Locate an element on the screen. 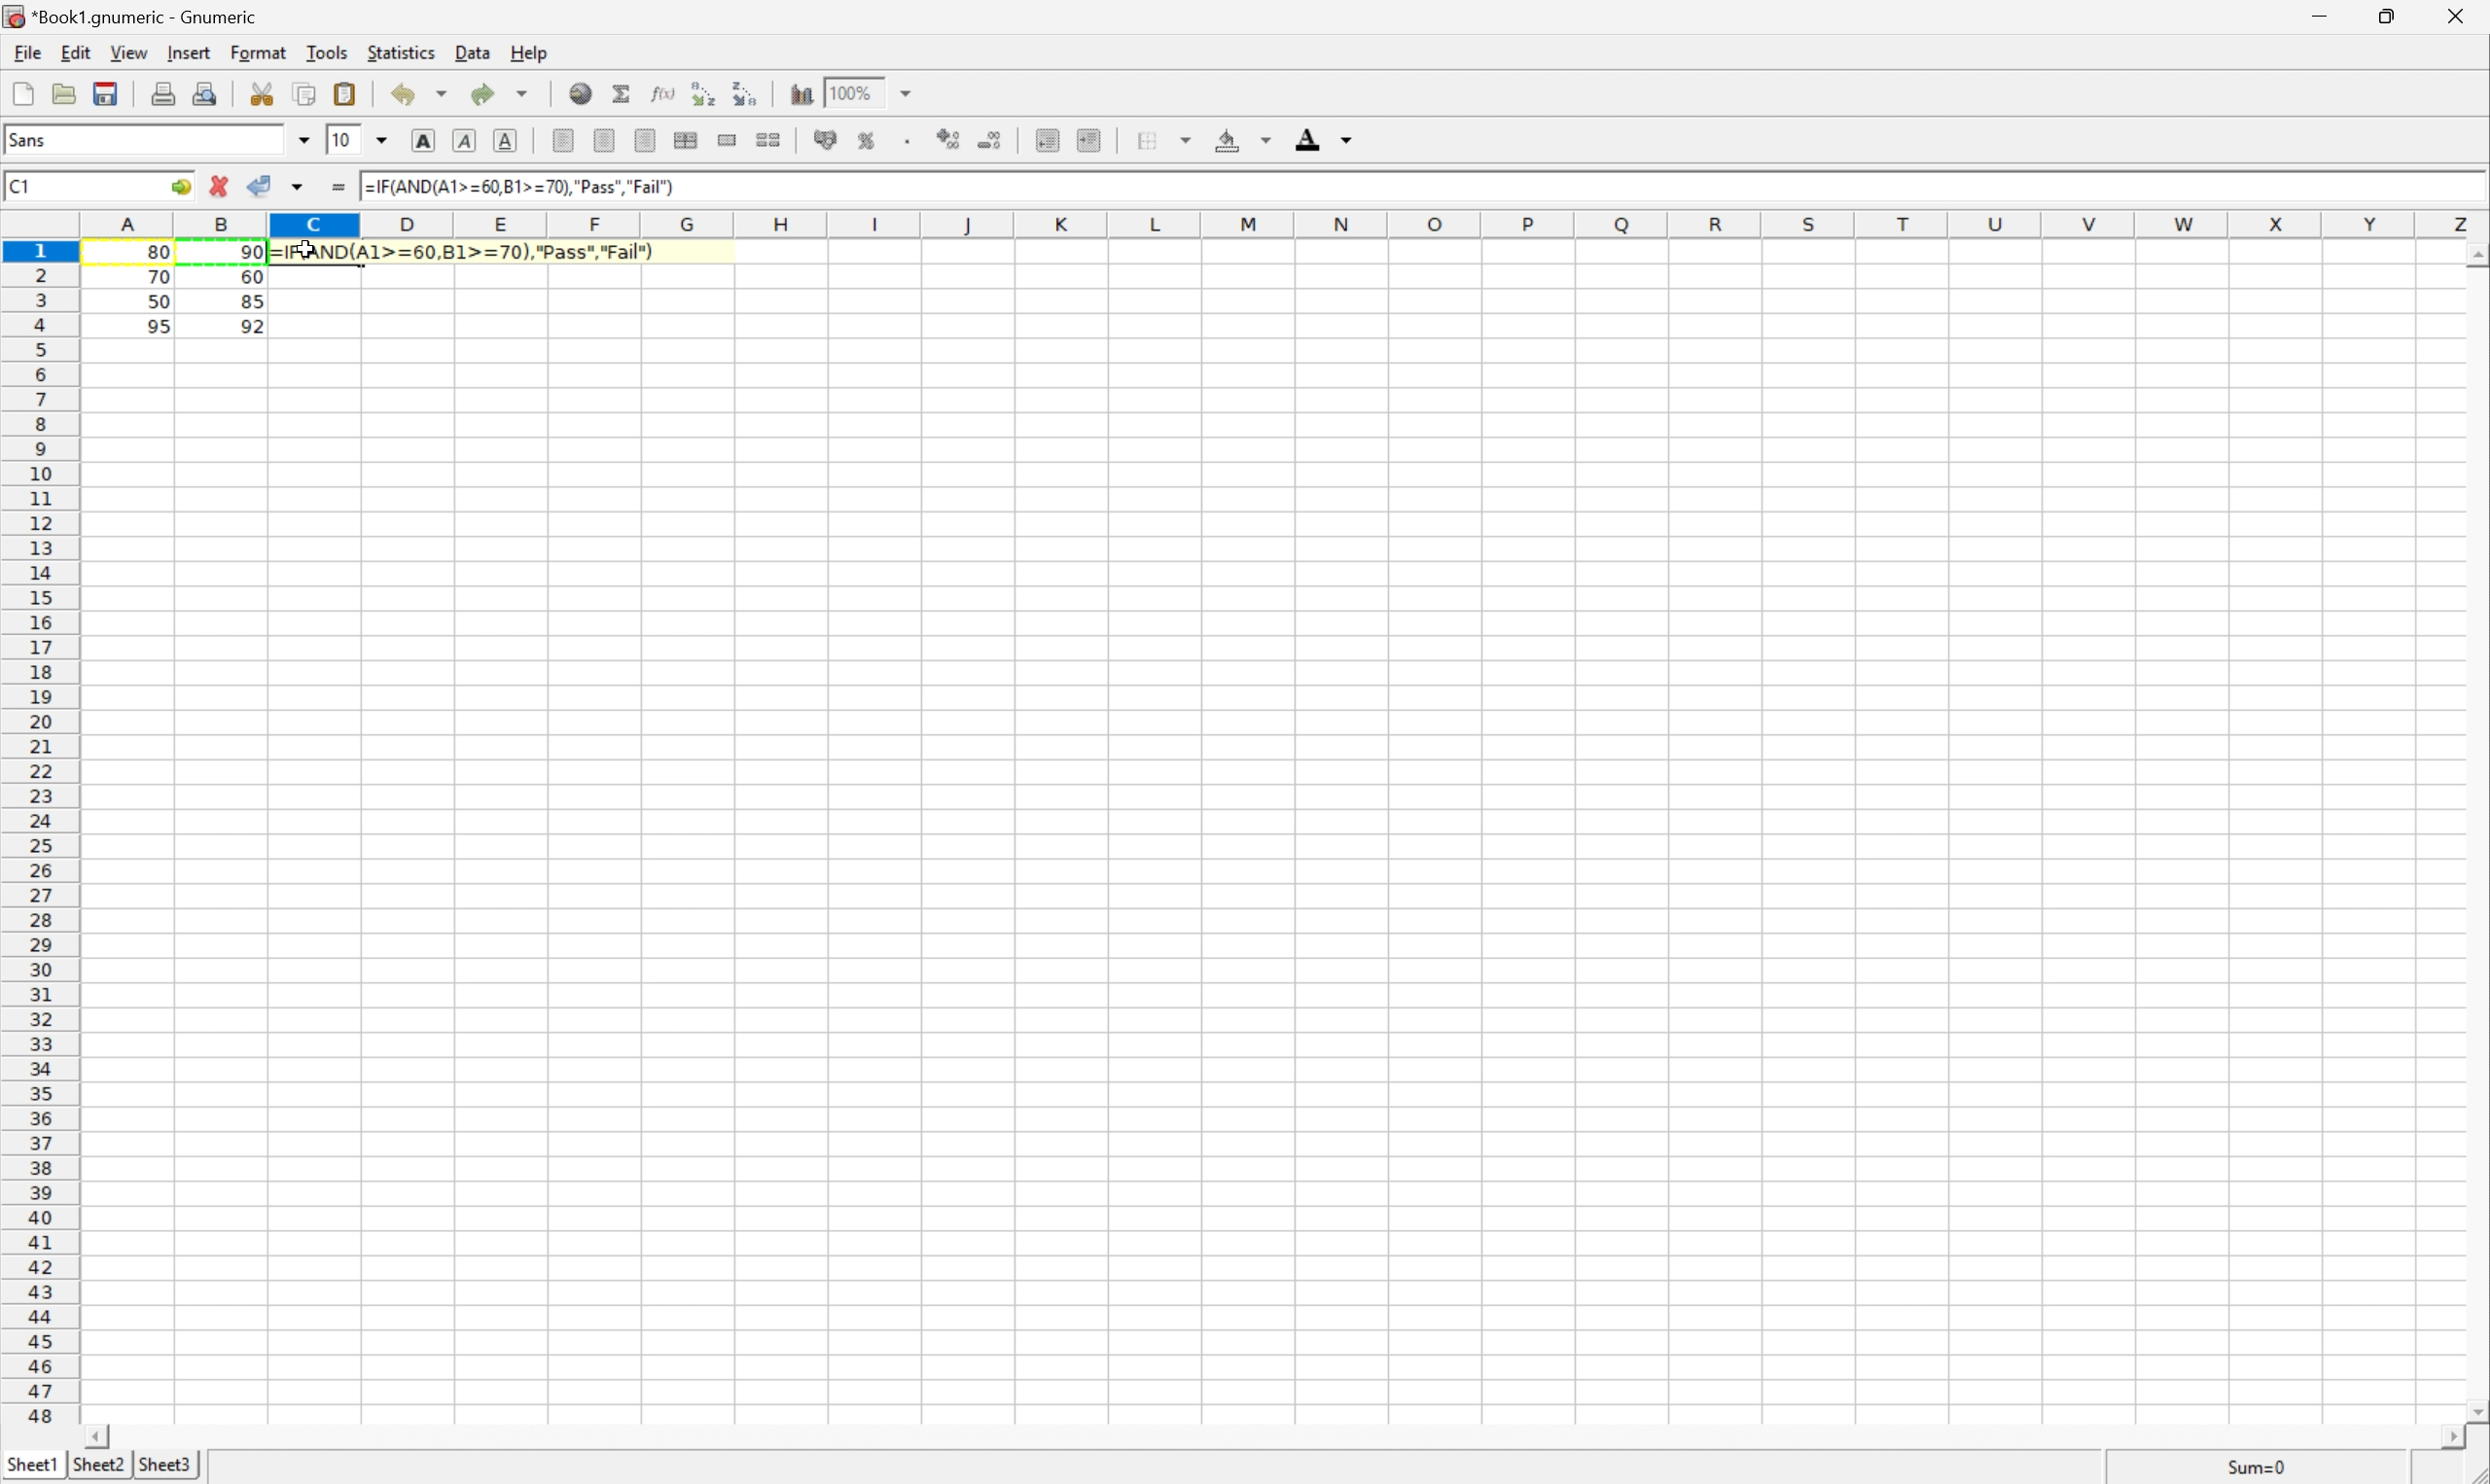 This screenshot has height=1484, width=2490. C1 is located at coordinates (20, 184).